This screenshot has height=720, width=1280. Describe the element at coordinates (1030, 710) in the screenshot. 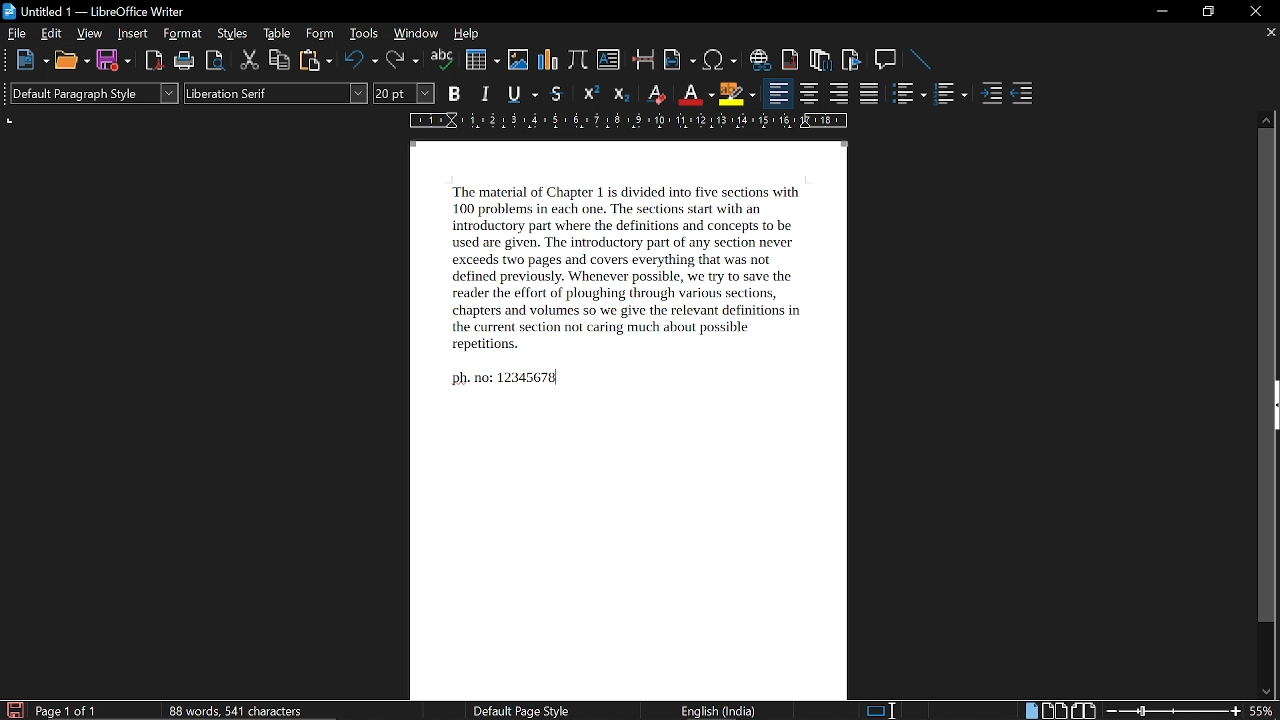

I see `single page view` at that location.